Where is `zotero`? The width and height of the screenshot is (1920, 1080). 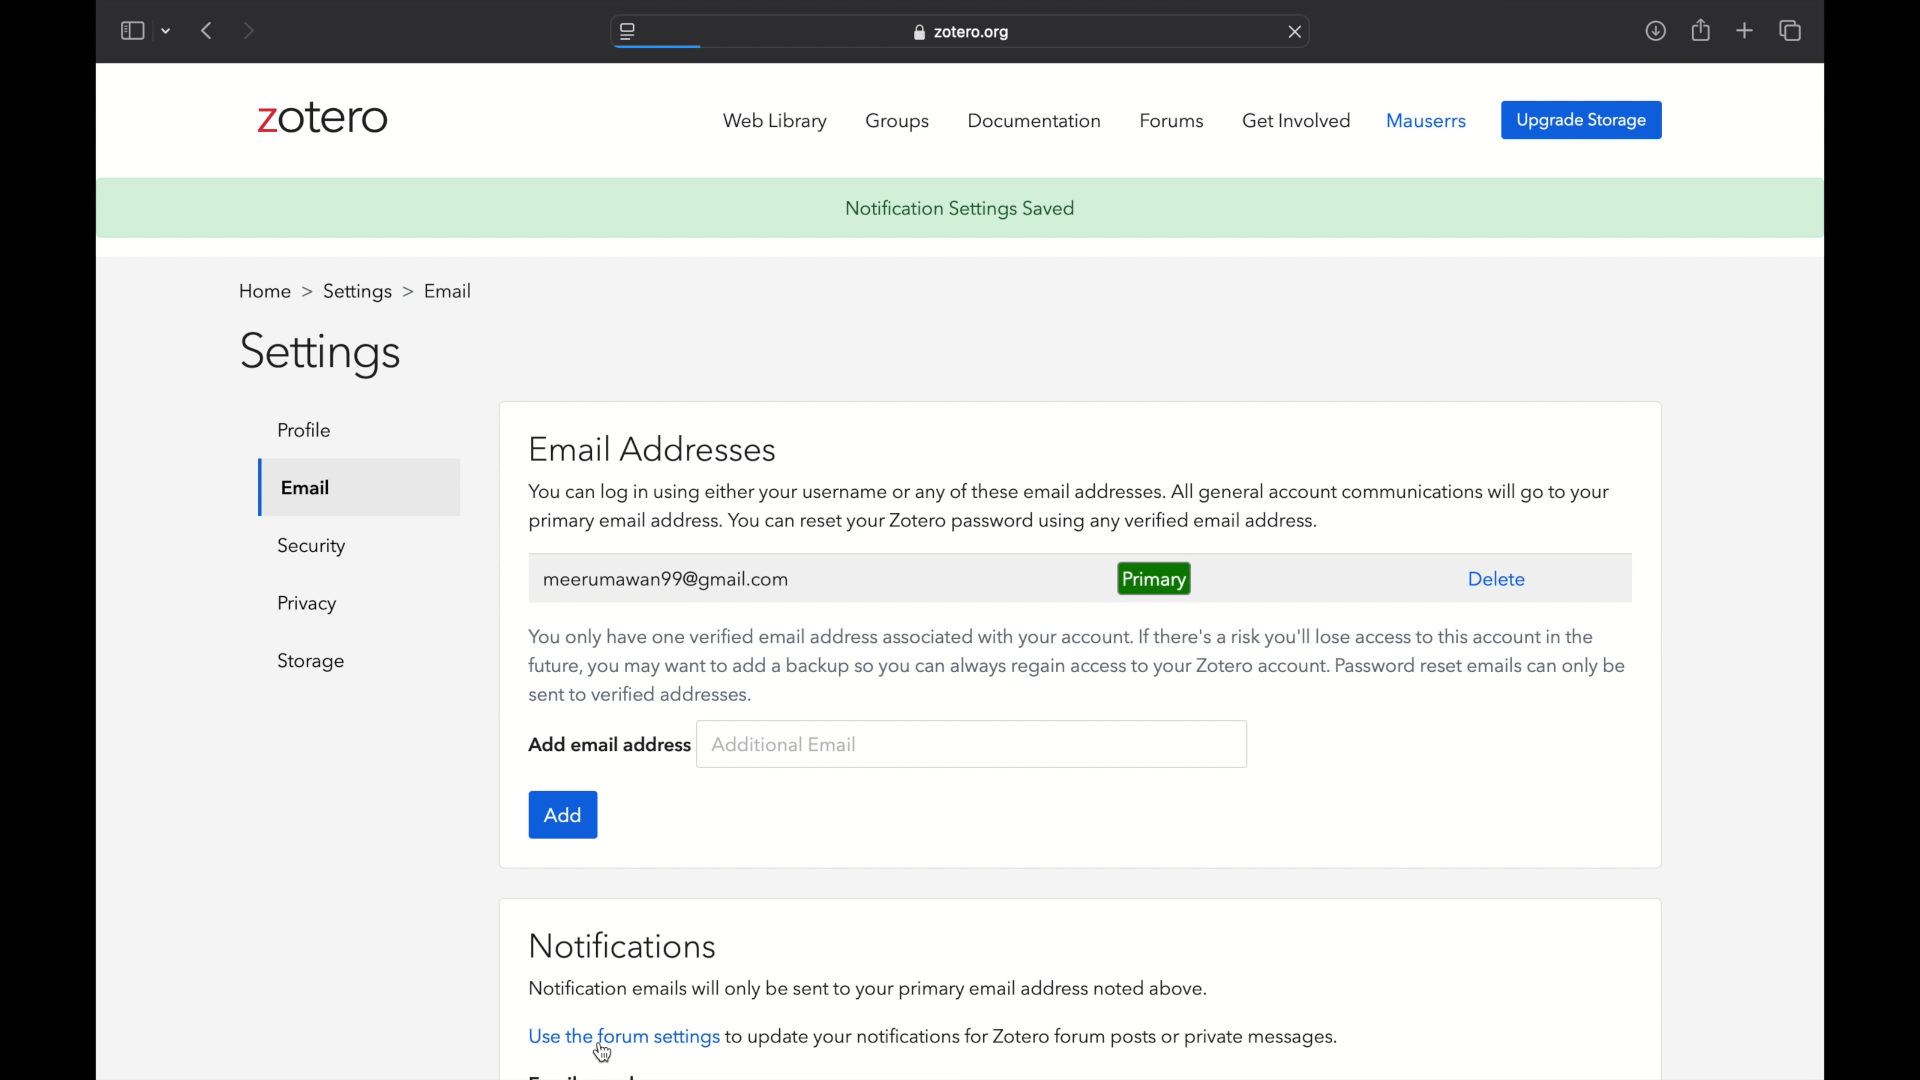 zotero is located at coordinates (324, 118).